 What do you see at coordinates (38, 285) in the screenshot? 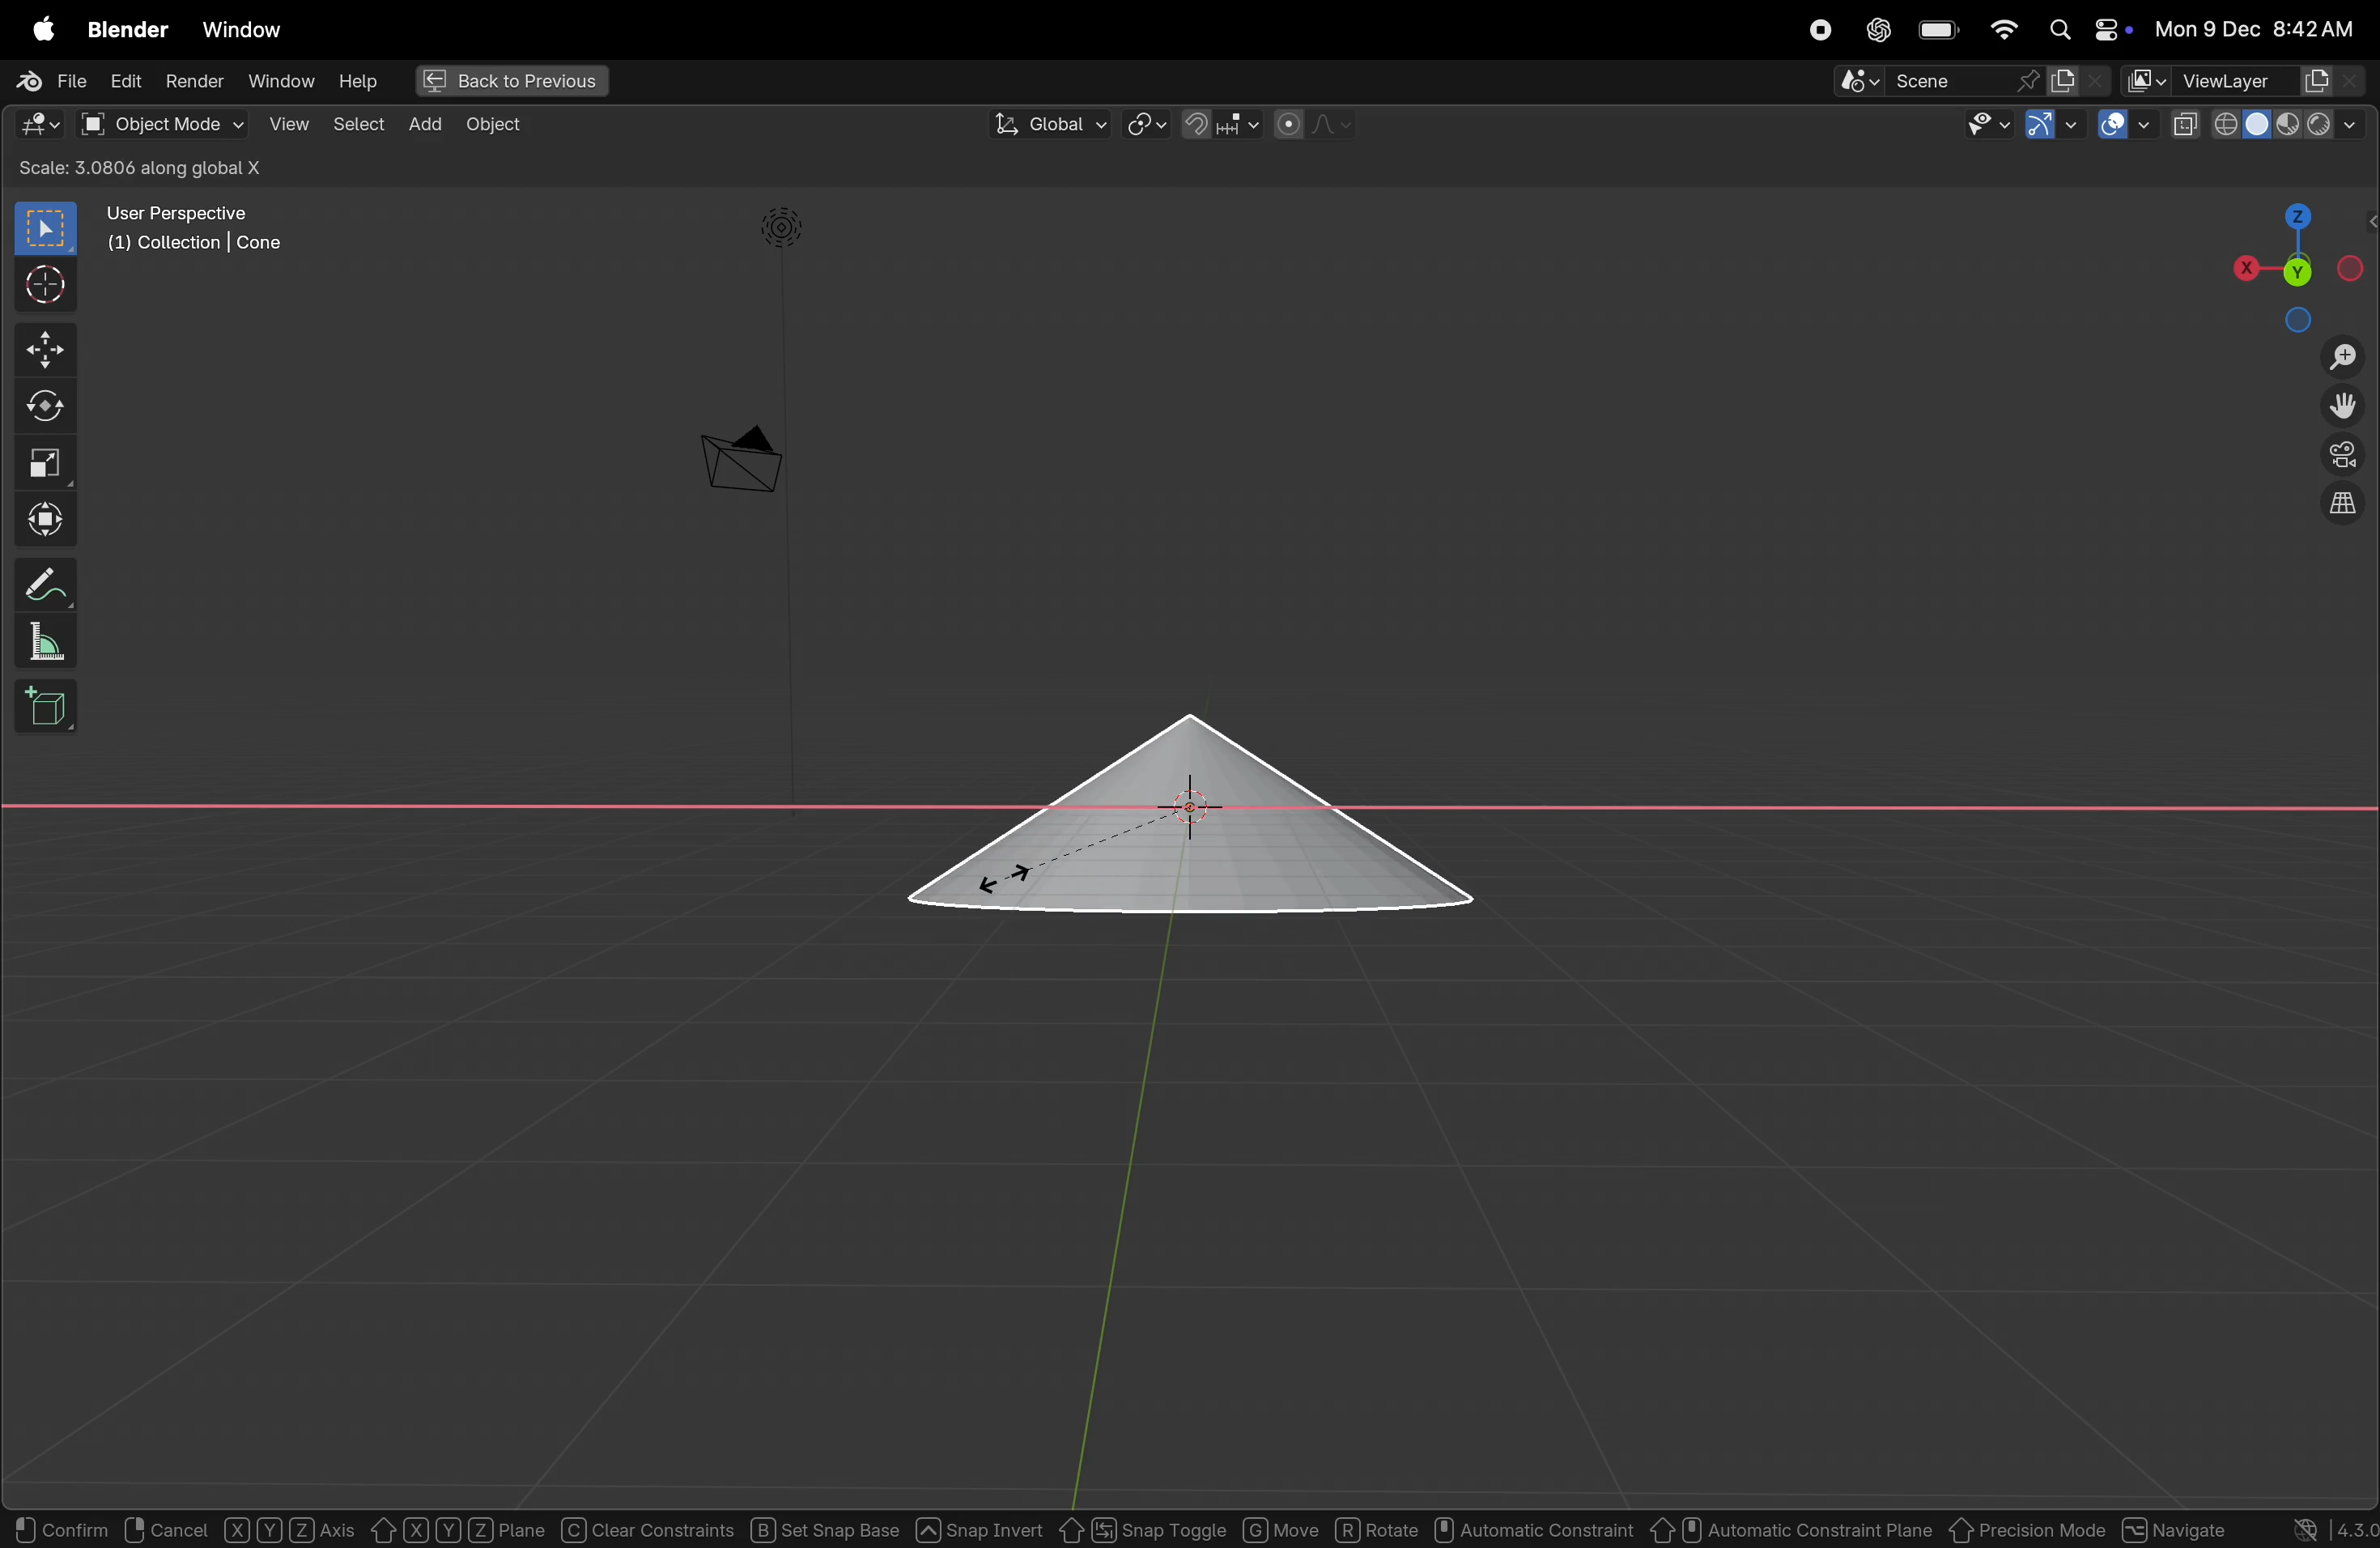
I see `cursor` at bounding box center [38, 285].